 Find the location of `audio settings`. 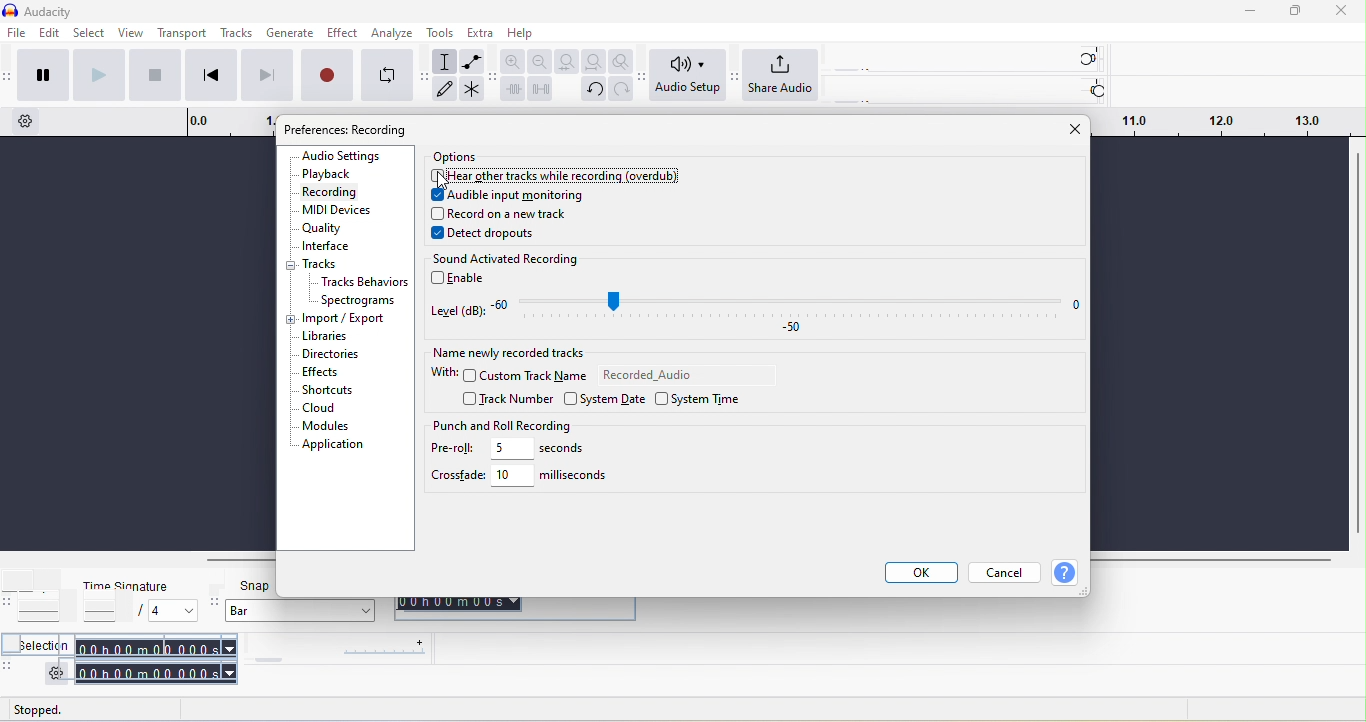

audio settings is located at coordinates (348, 155).